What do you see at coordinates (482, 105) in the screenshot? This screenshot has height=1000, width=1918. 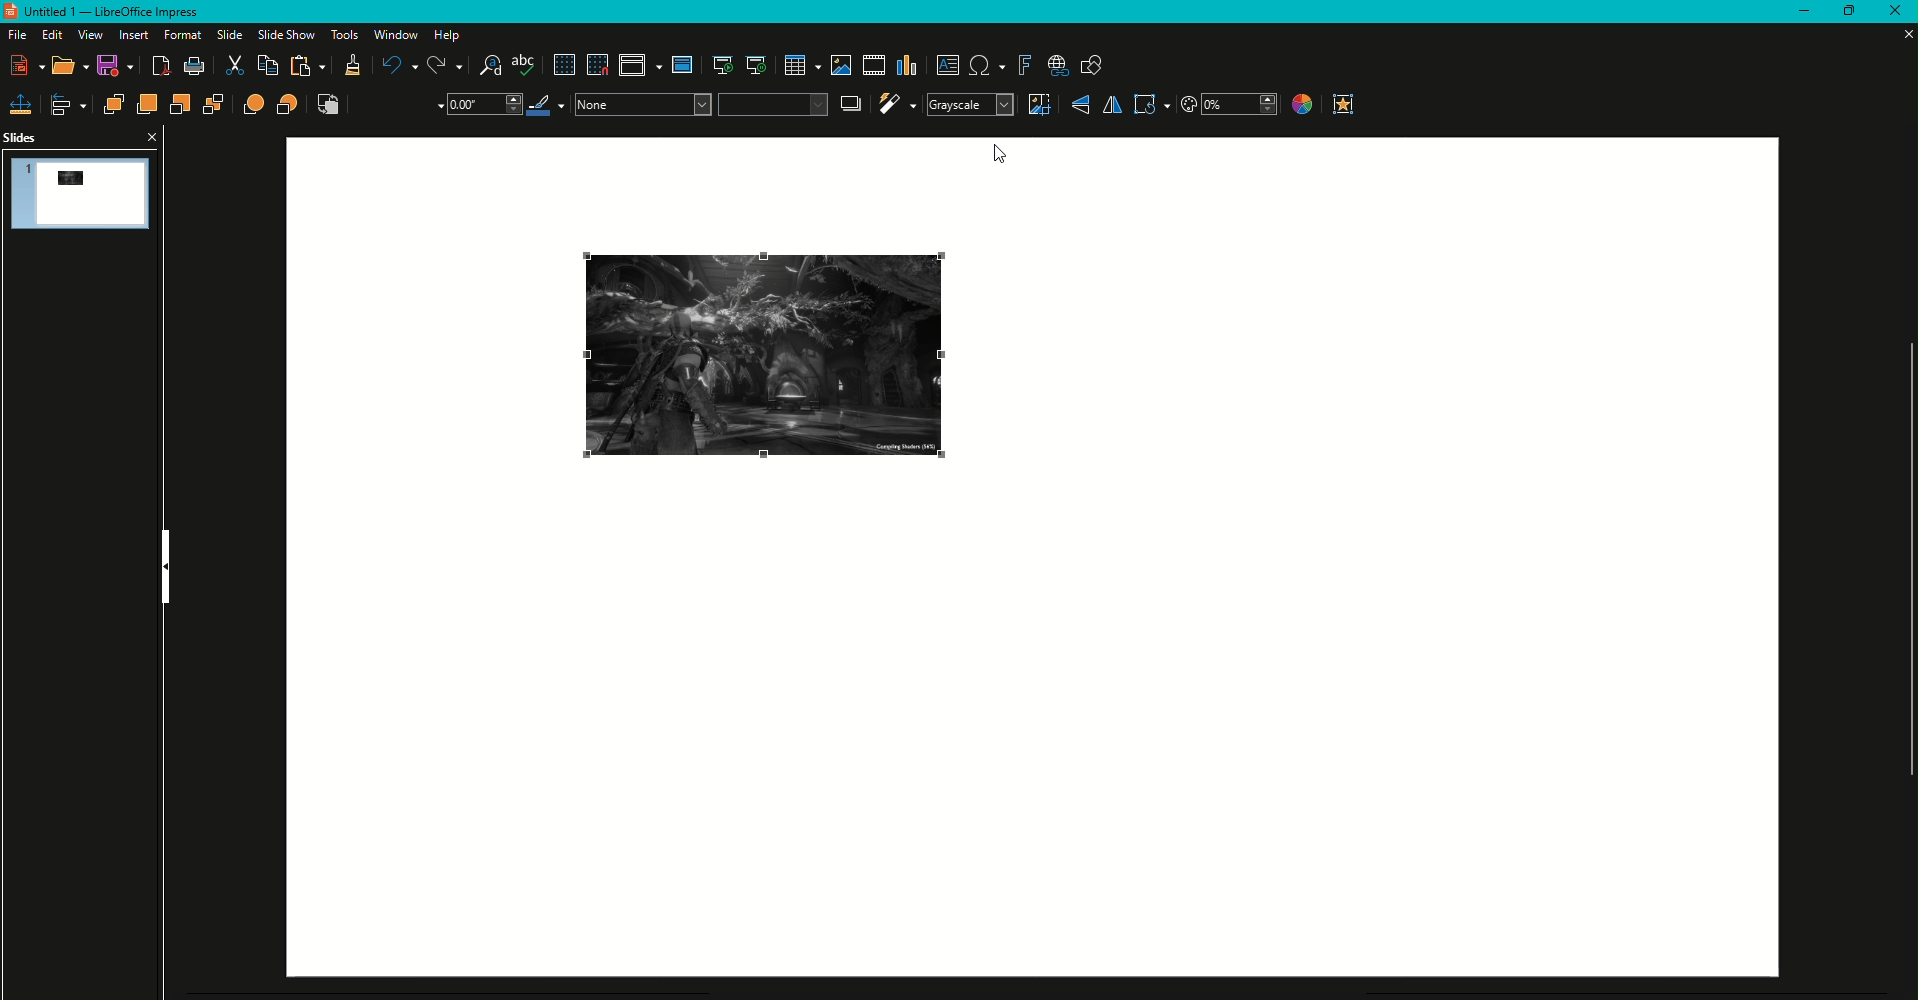 I see `Line Thickness` at bounding box center [482, 105].